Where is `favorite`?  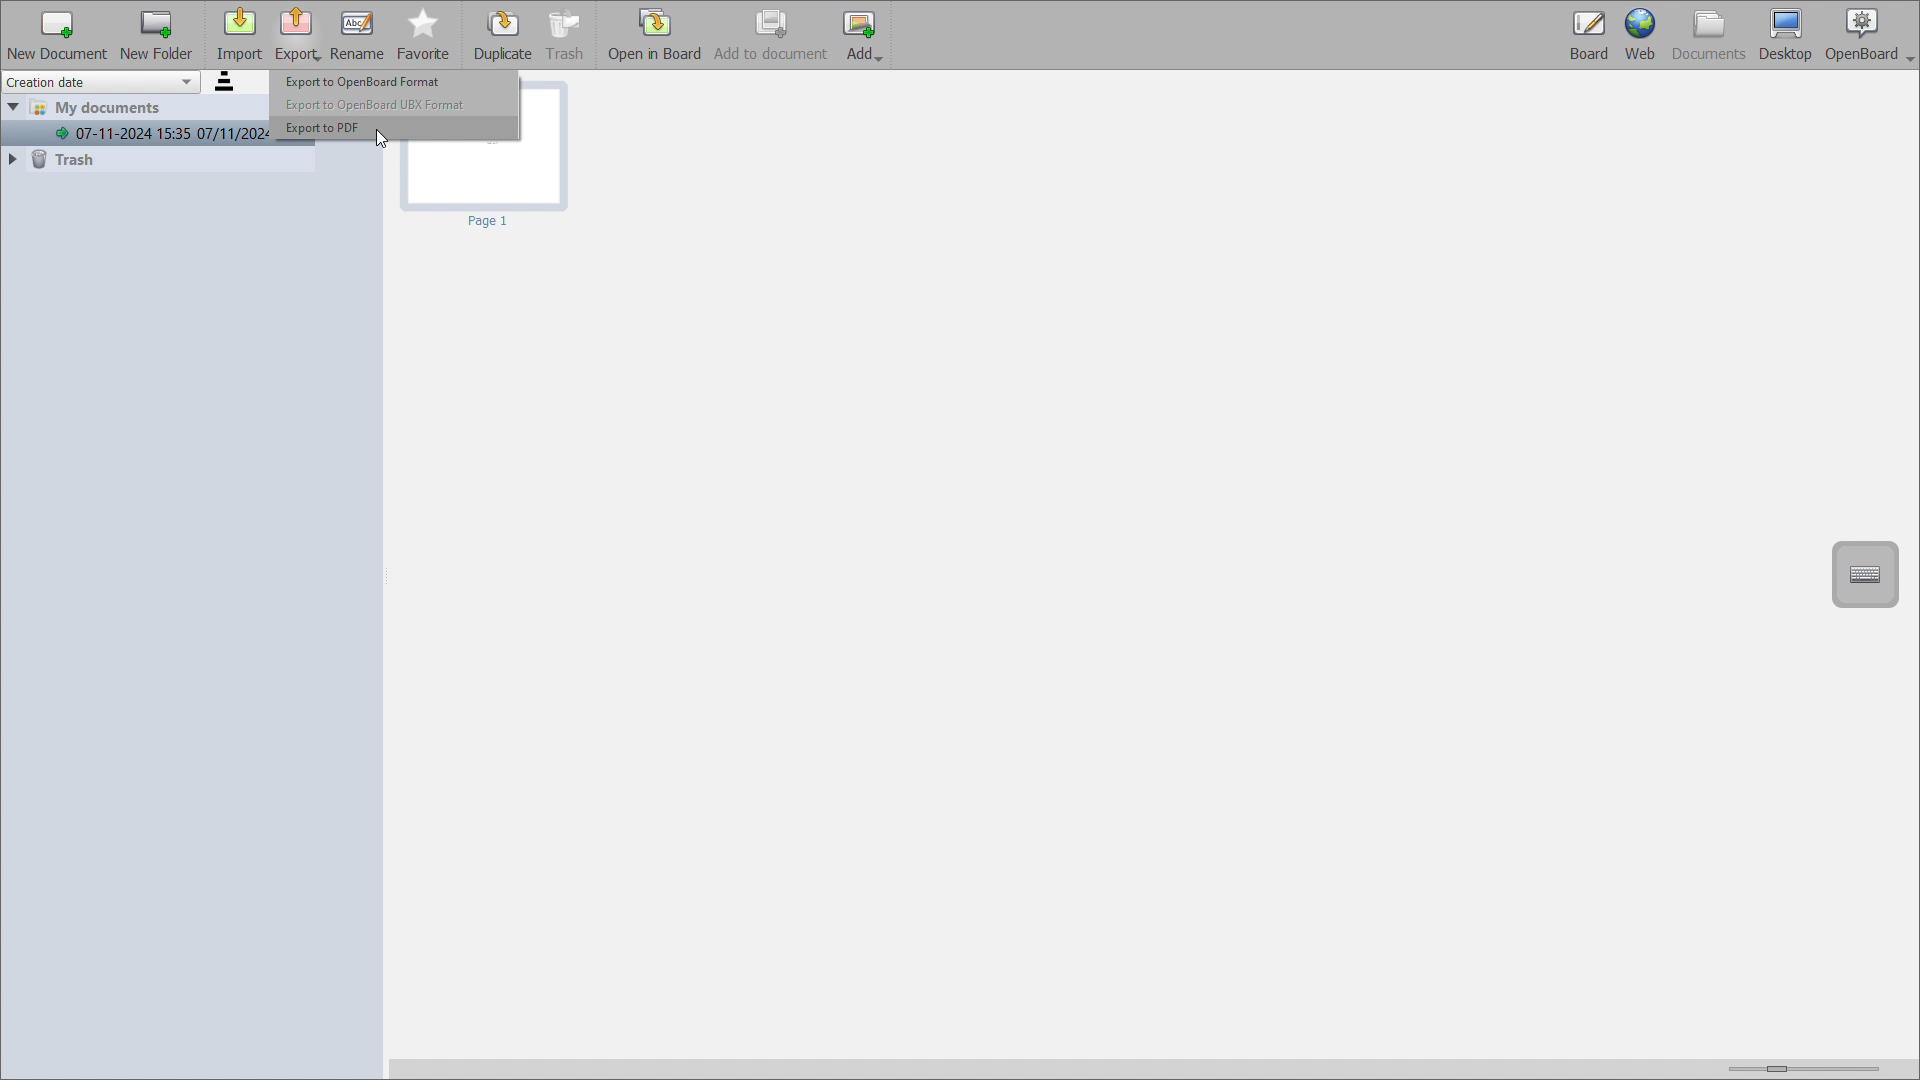
favorite is located at coordinates (424, 35).